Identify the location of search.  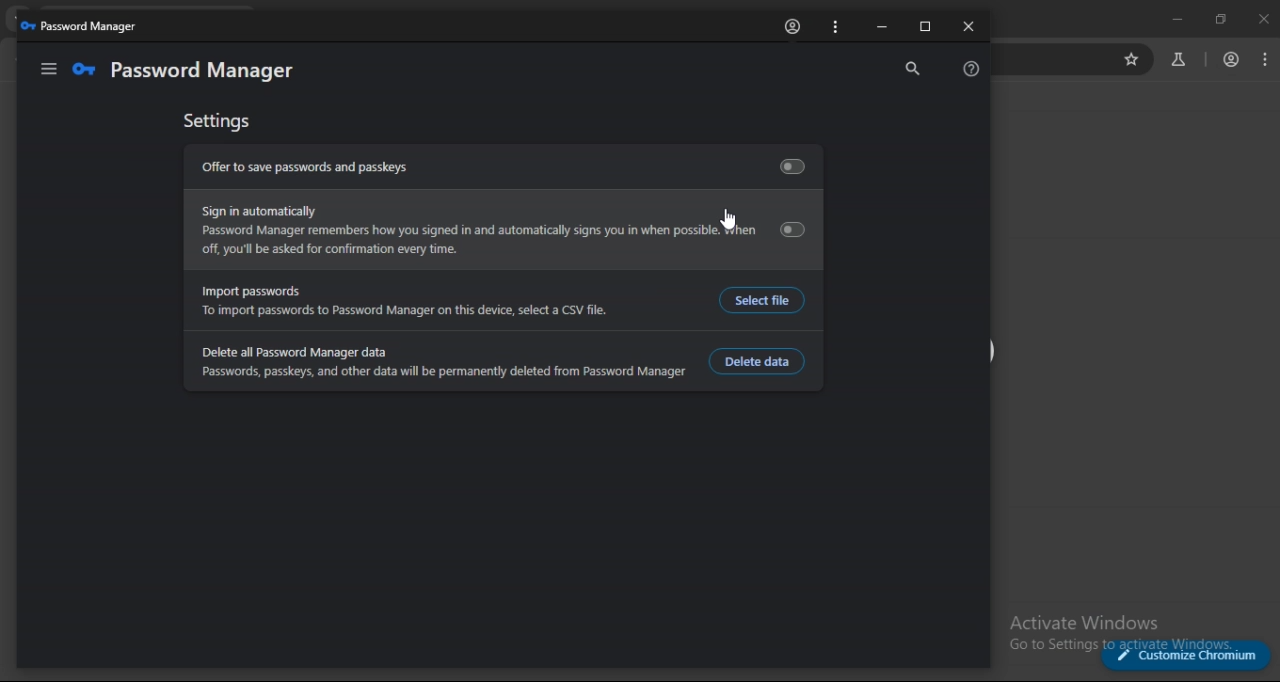
(908, 69).